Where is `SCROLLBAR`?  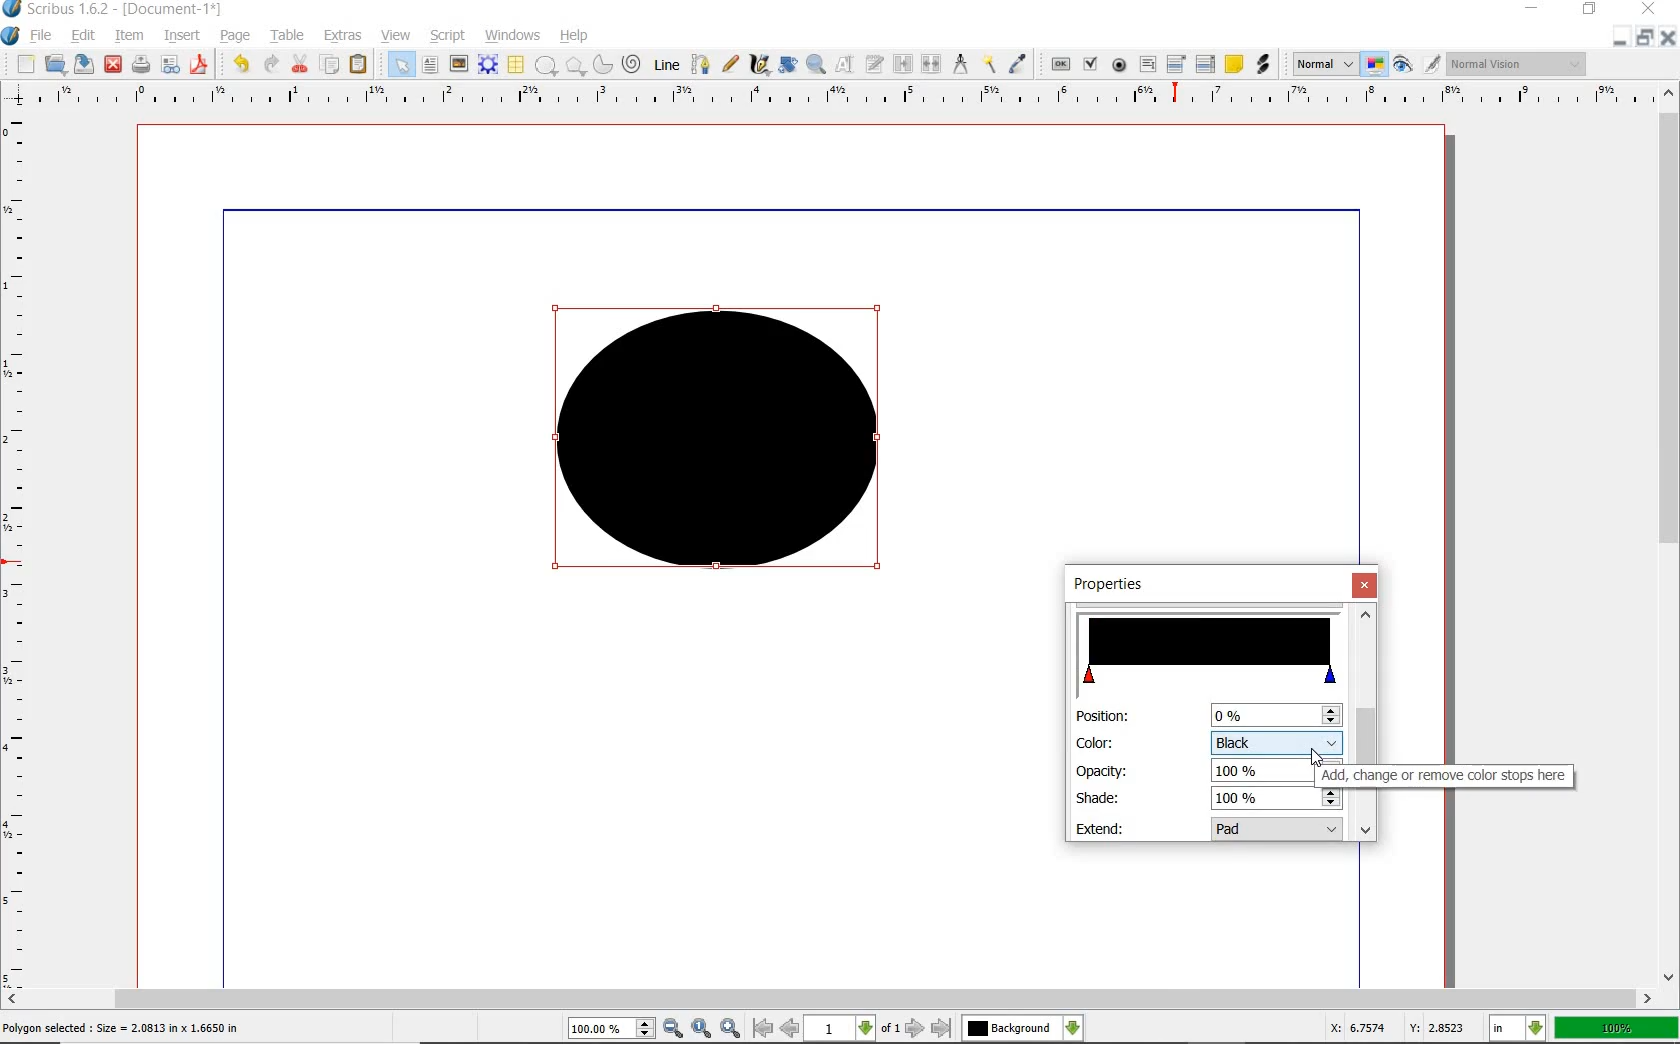
SCROLLBAR is located at coordinates (828, 999).